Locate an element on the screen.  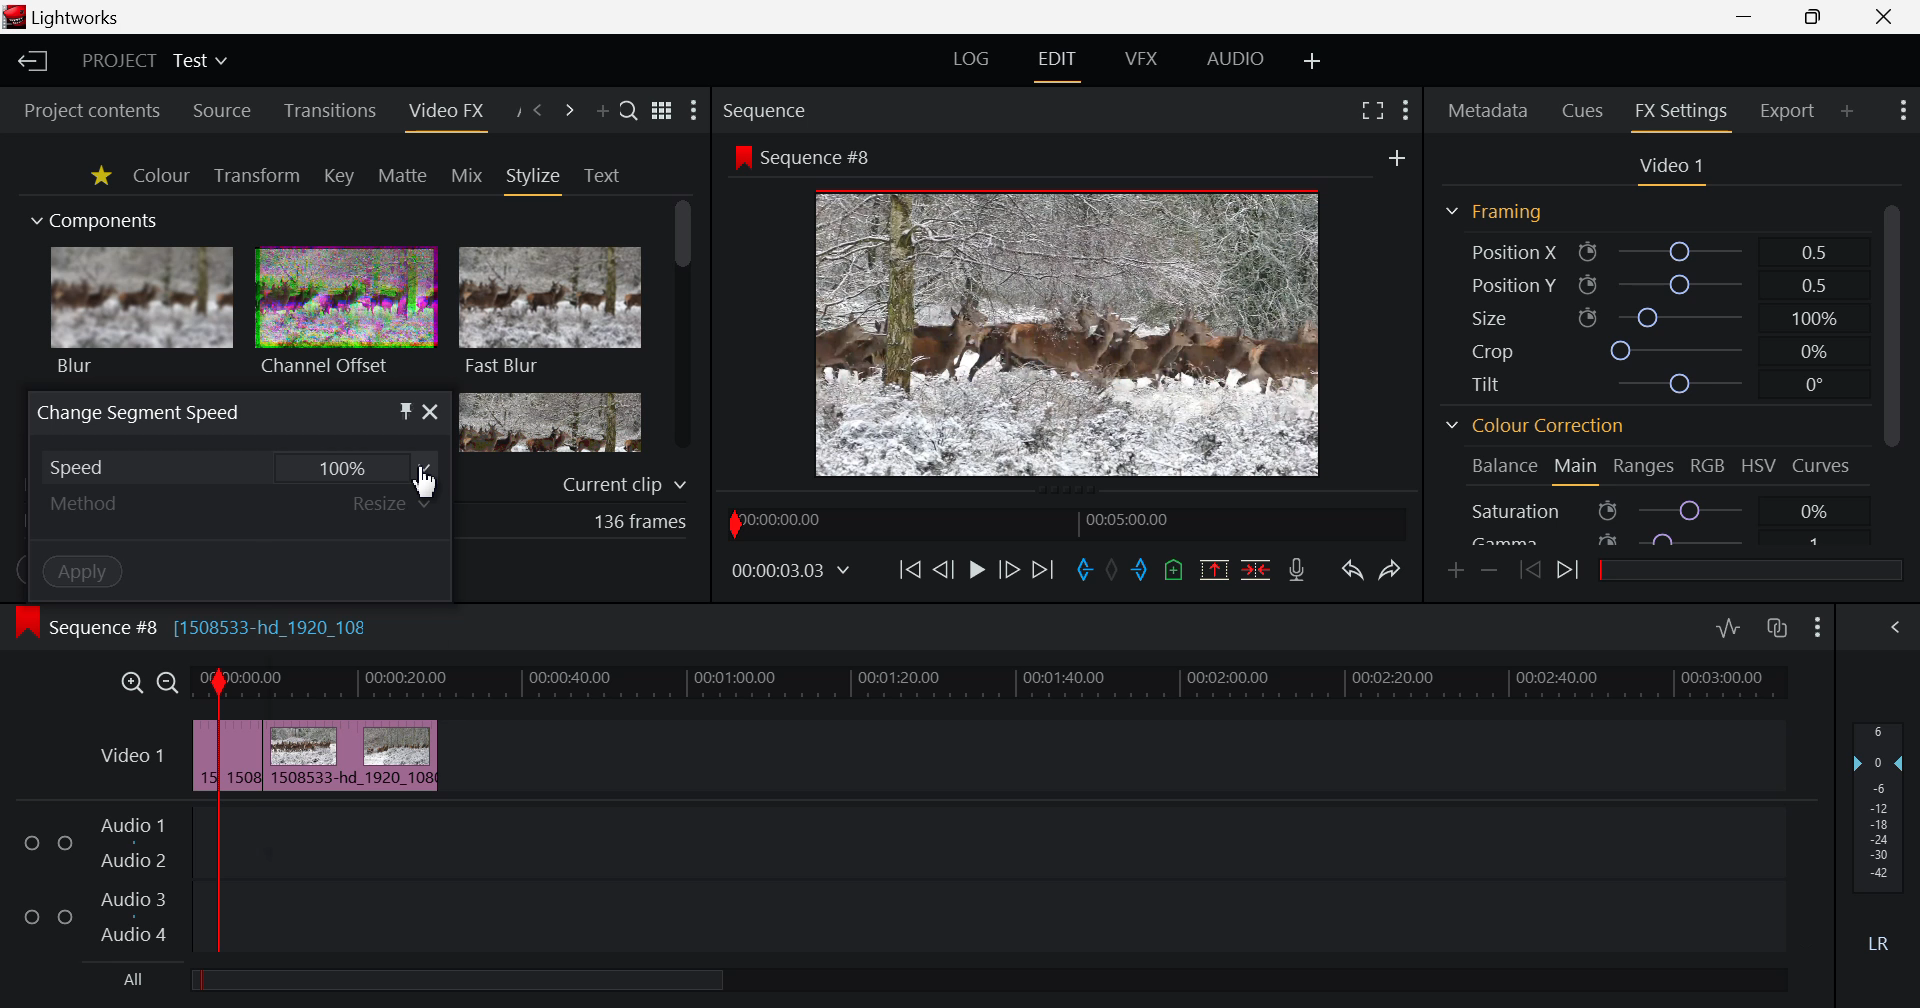
FX Settings is located at coordinates (1680, 114).